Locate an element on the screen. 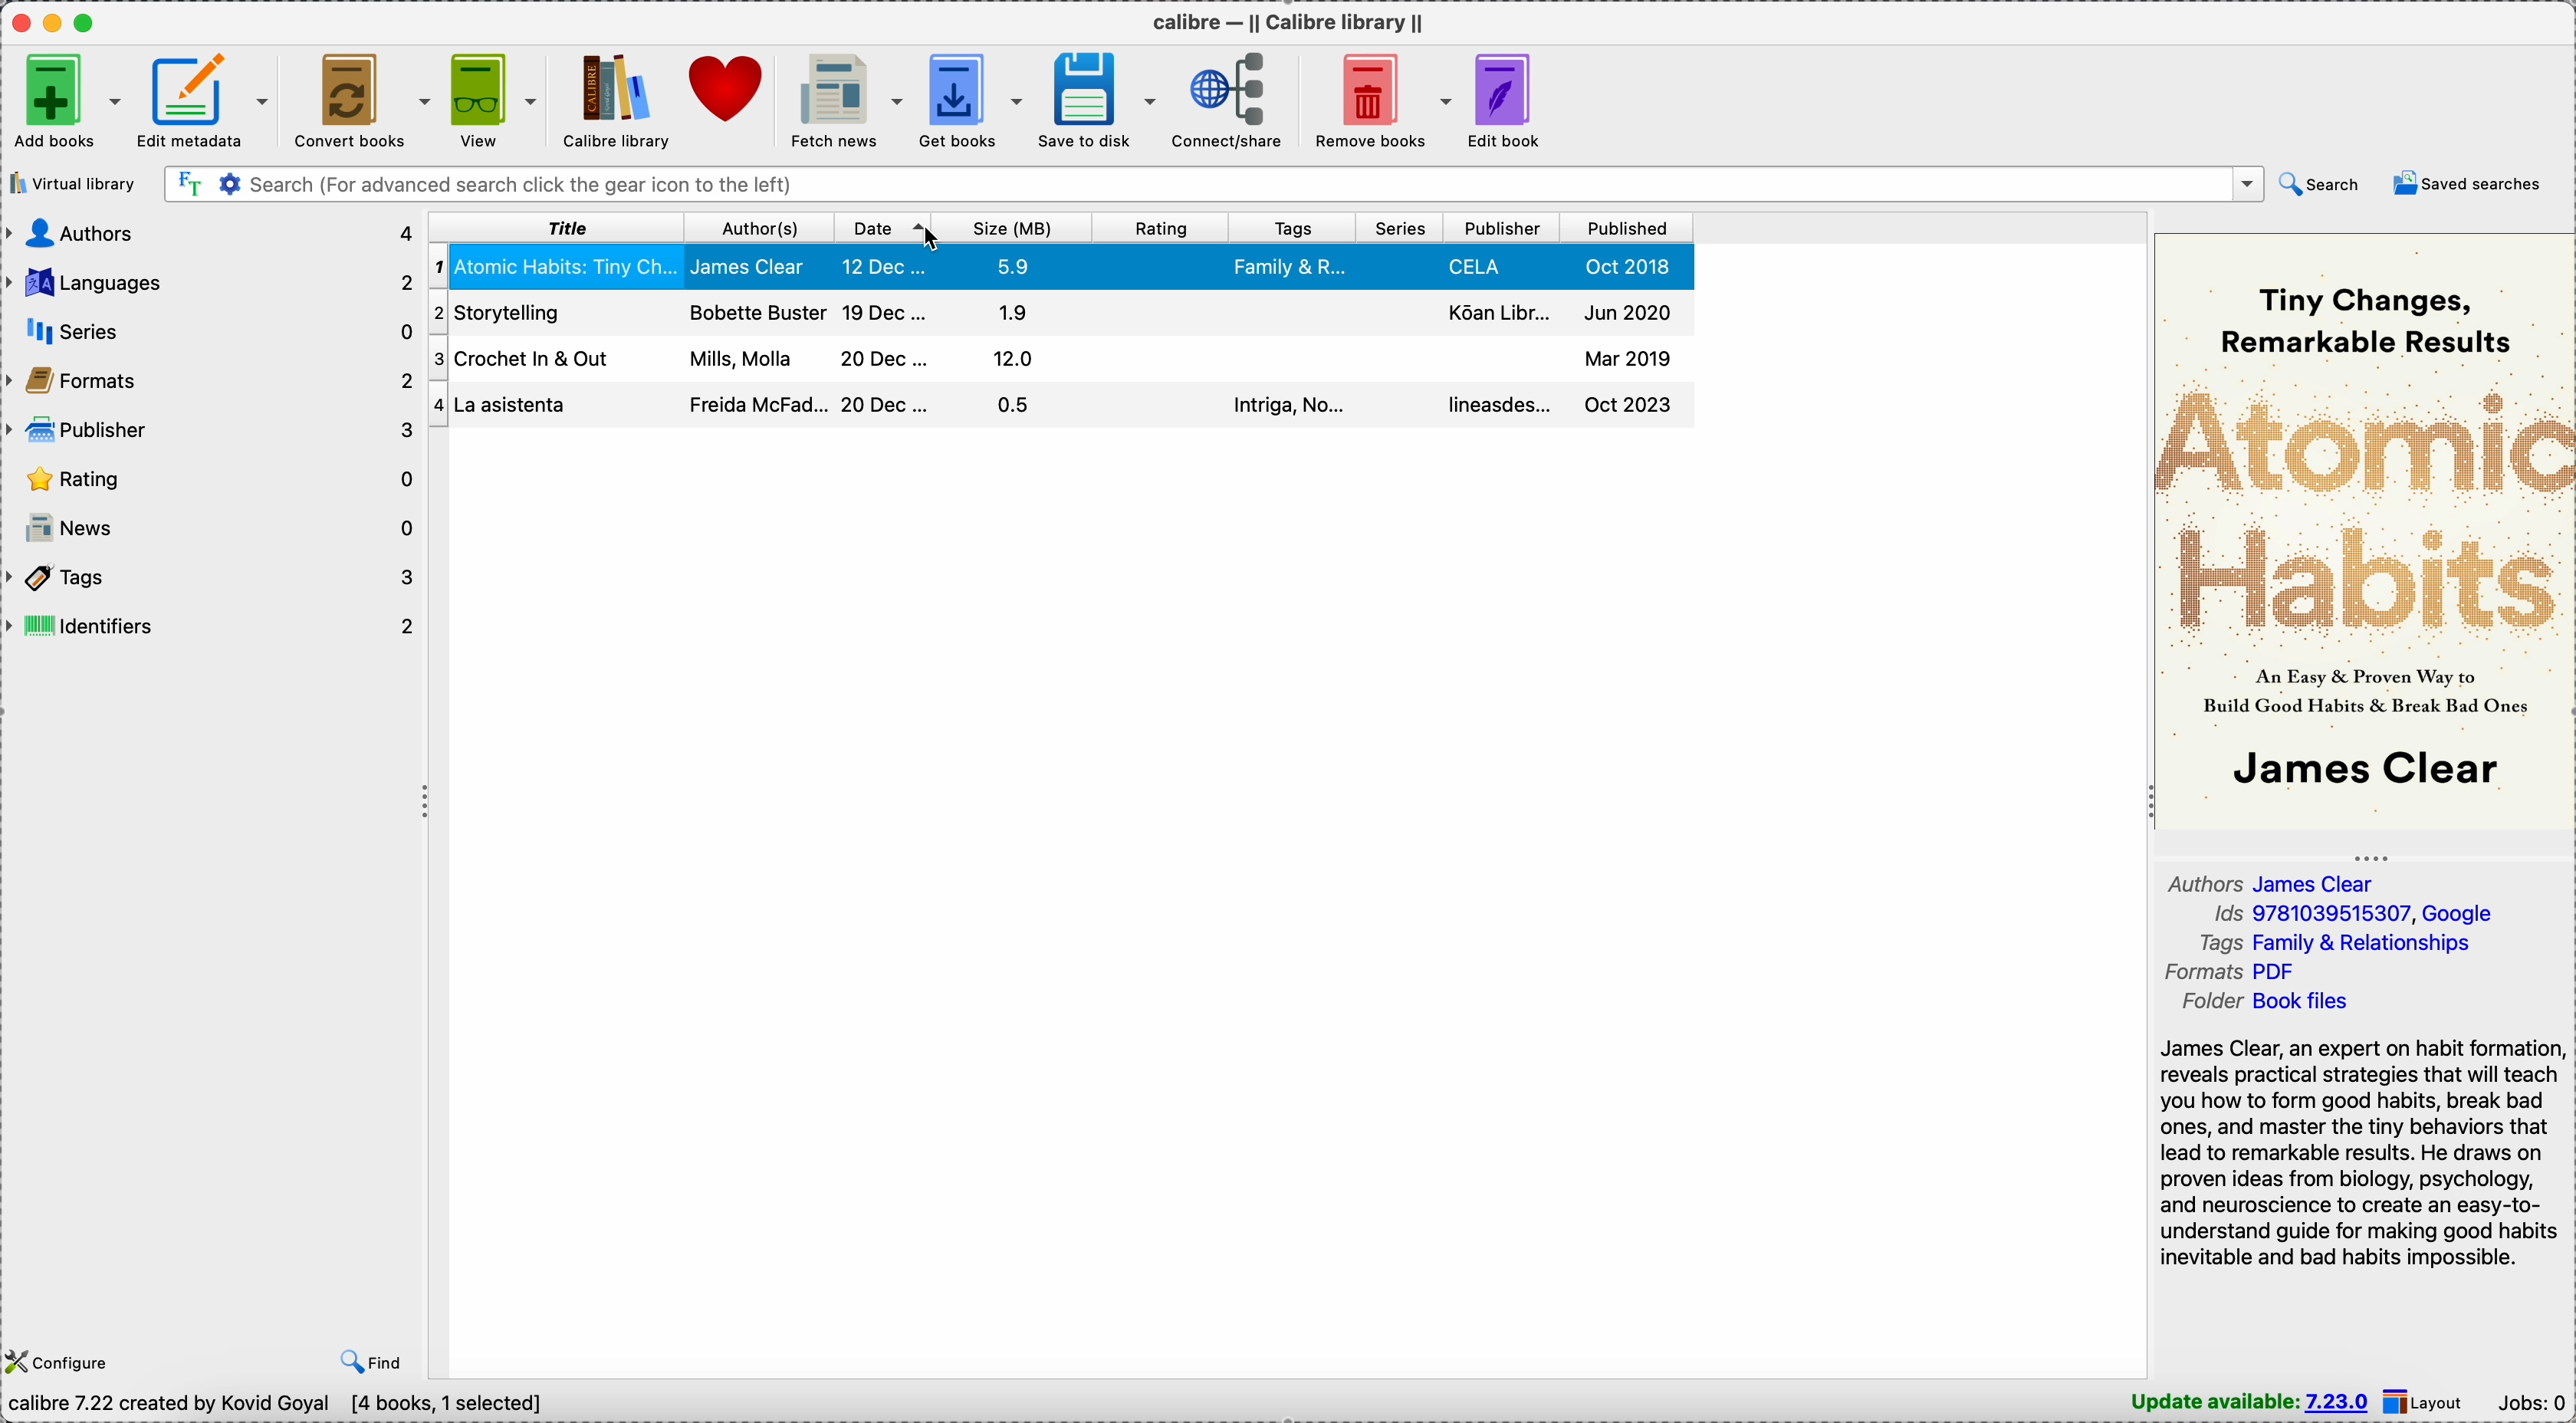  publisher is located at coordinates (214, 431).